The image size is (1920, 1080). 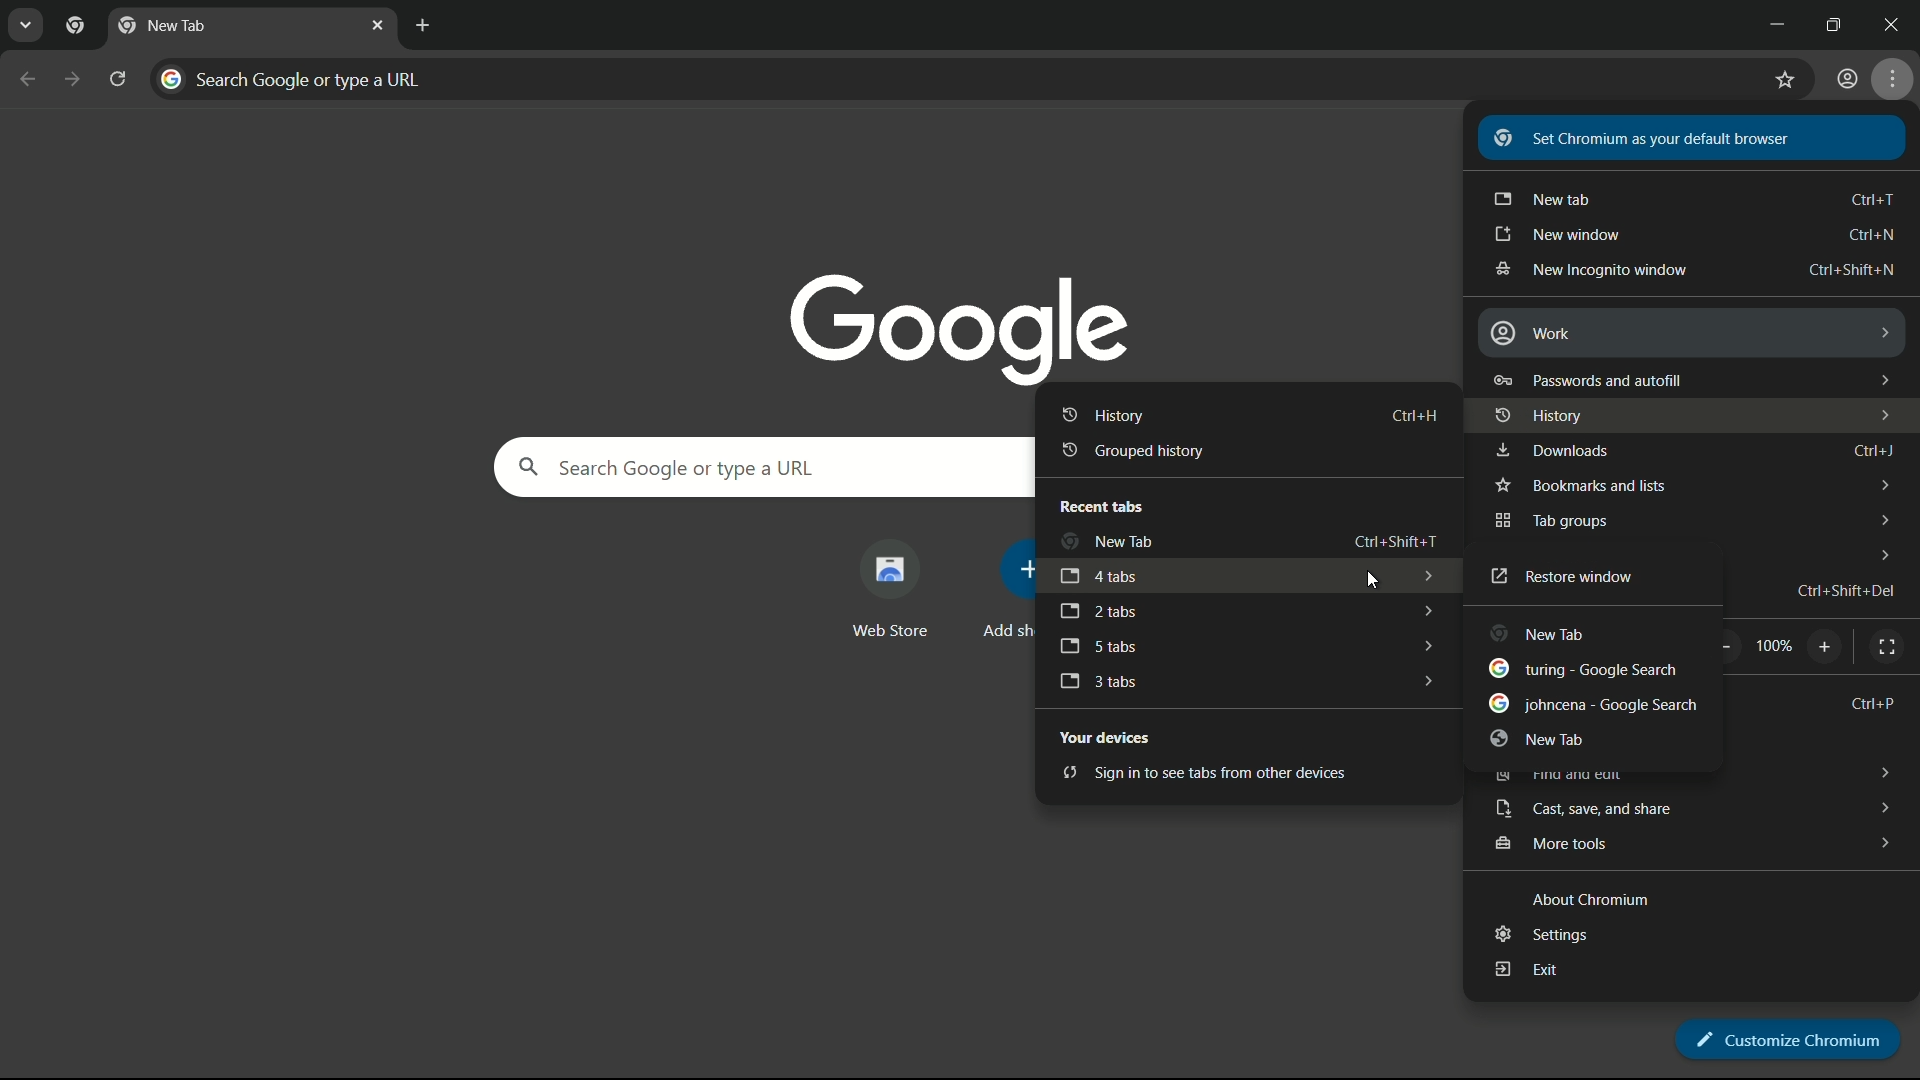 I want to click on new tab, so click(x=1541, y=738).